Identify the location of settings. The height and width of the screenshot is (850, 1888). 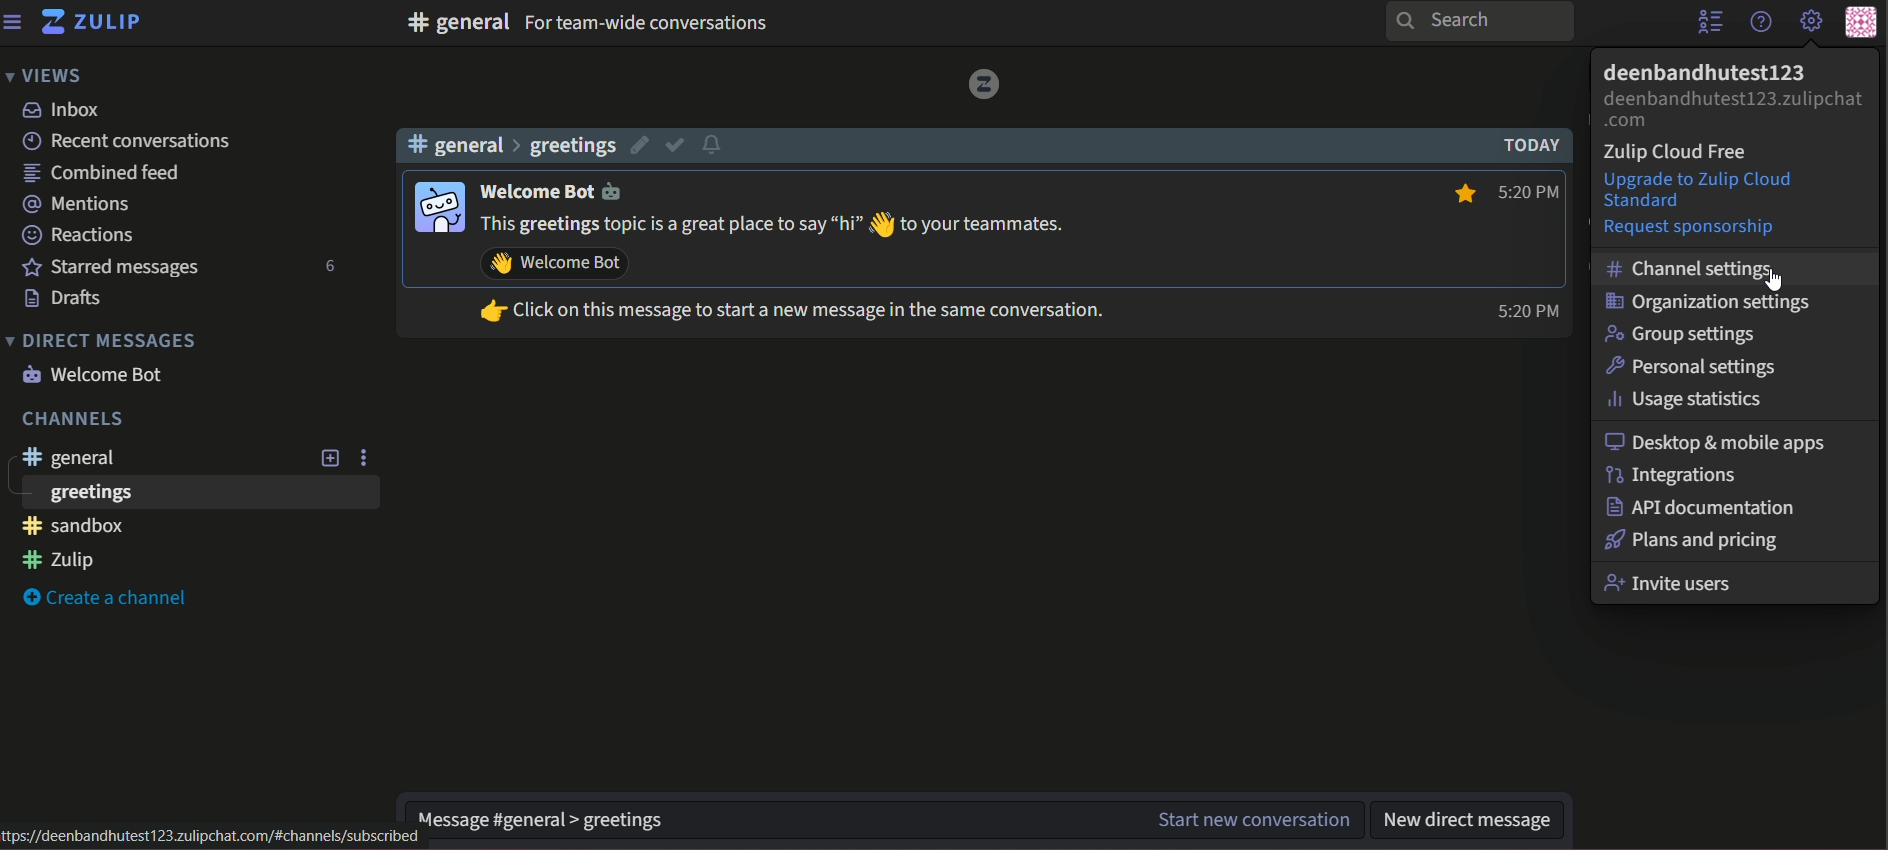
(1812, 23).